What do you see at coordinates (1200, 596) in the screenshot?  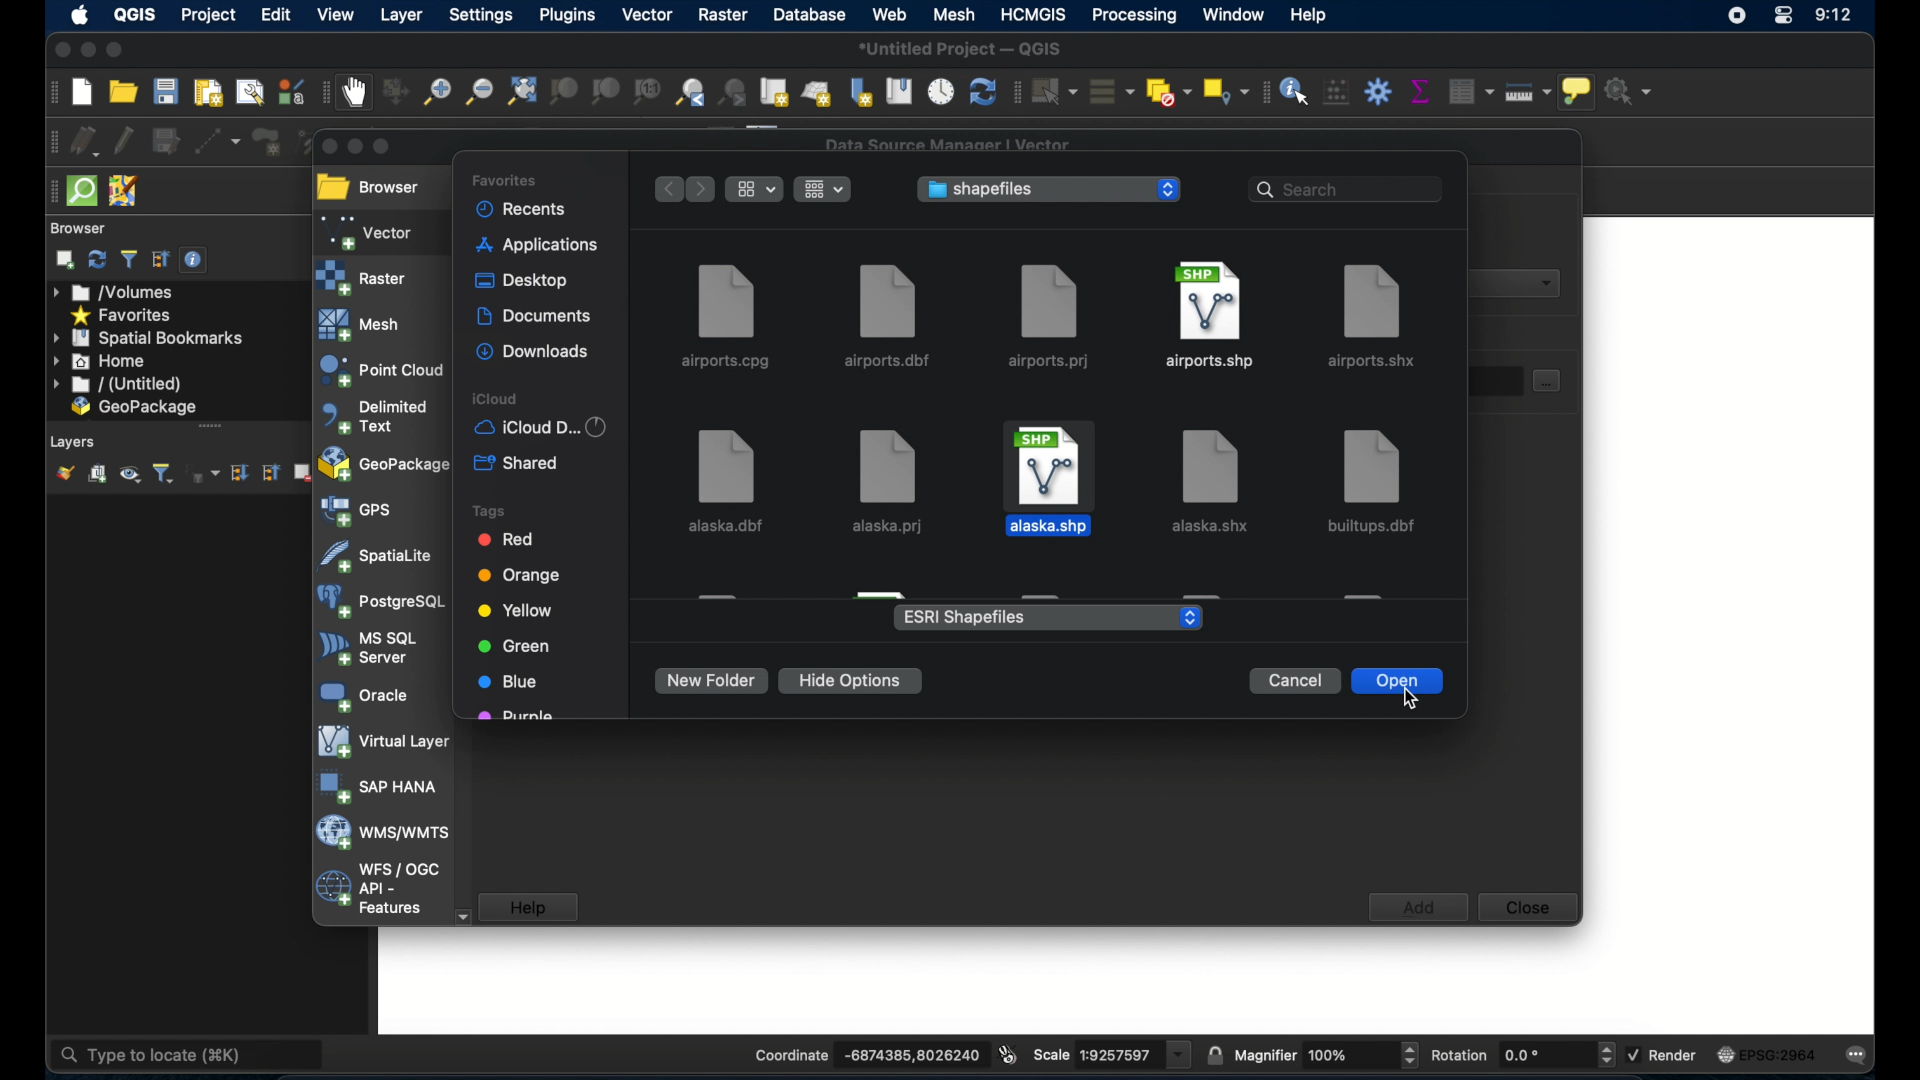 I see `obscured file` at bounding box center [1200, 596].